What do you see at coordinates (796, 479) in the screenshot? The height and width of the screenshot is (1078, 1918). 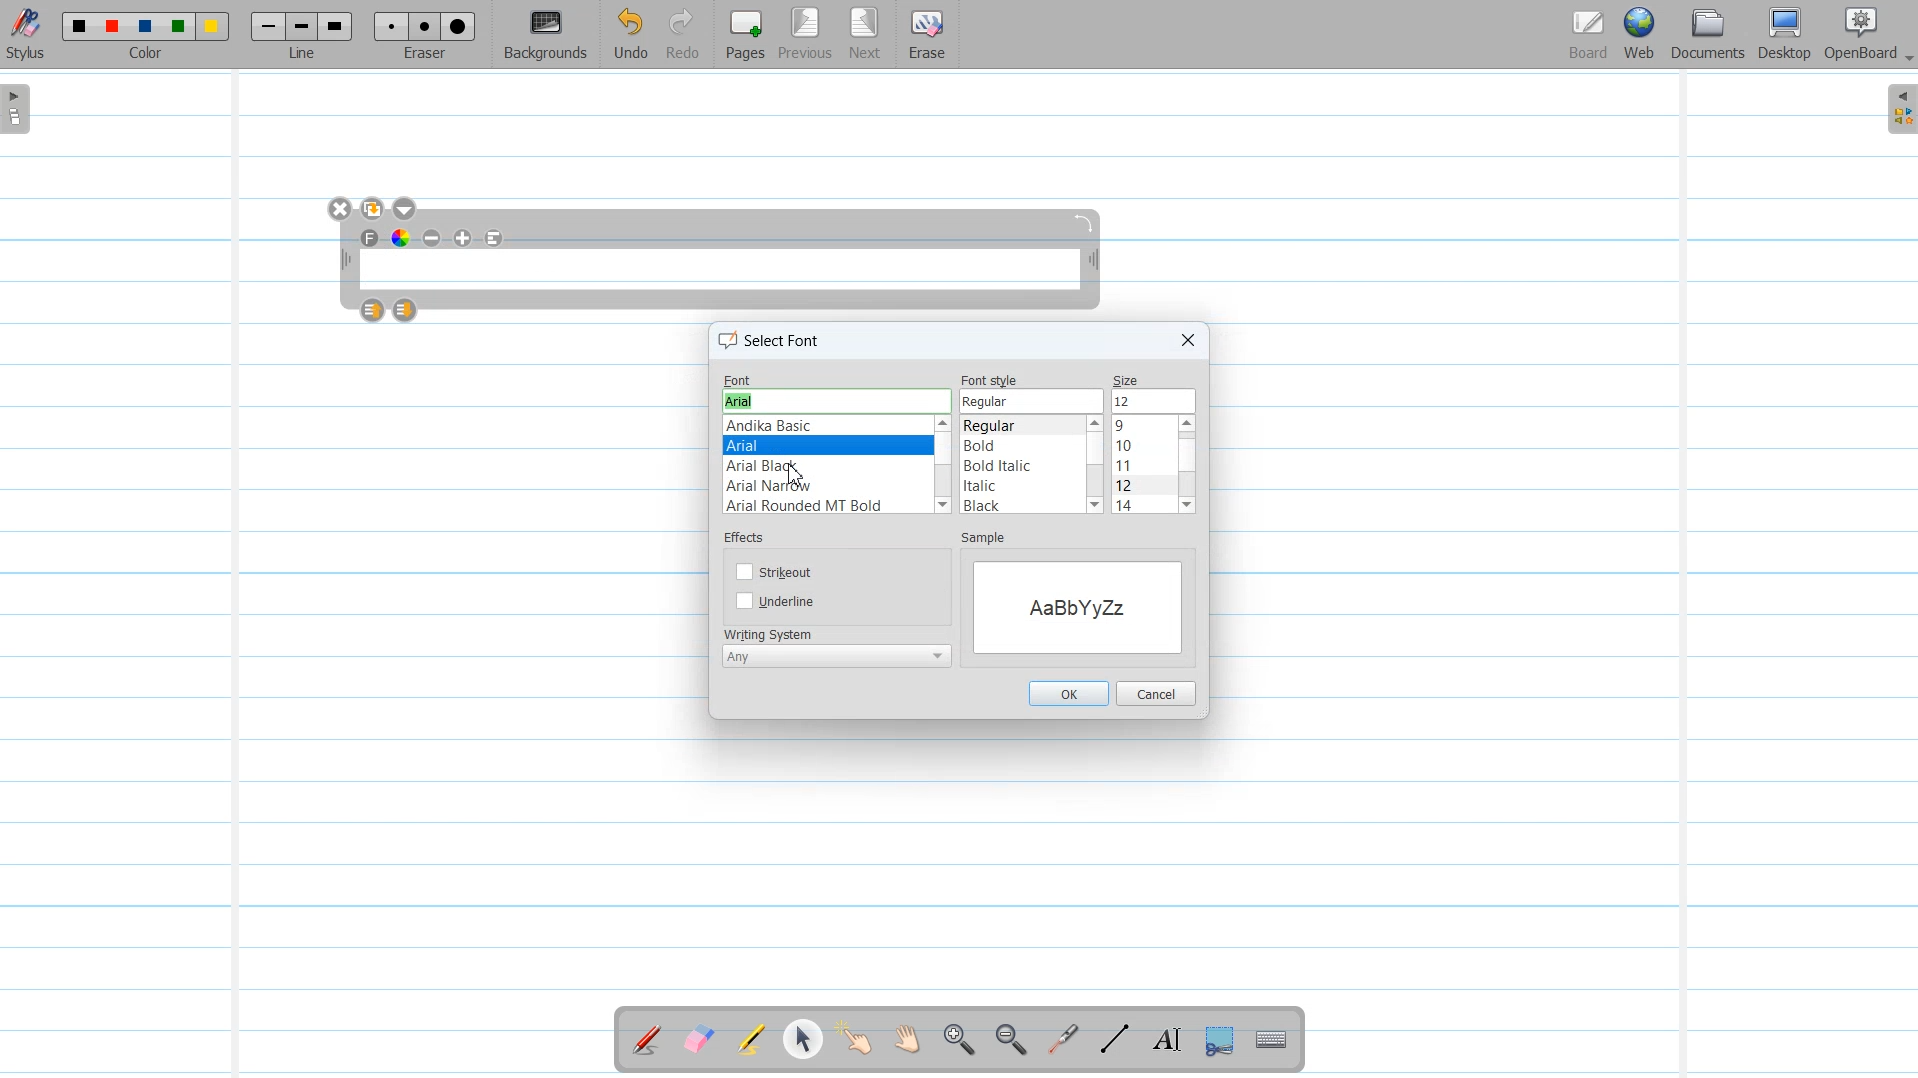 I see `cursor` at bounding box center [796, 479].